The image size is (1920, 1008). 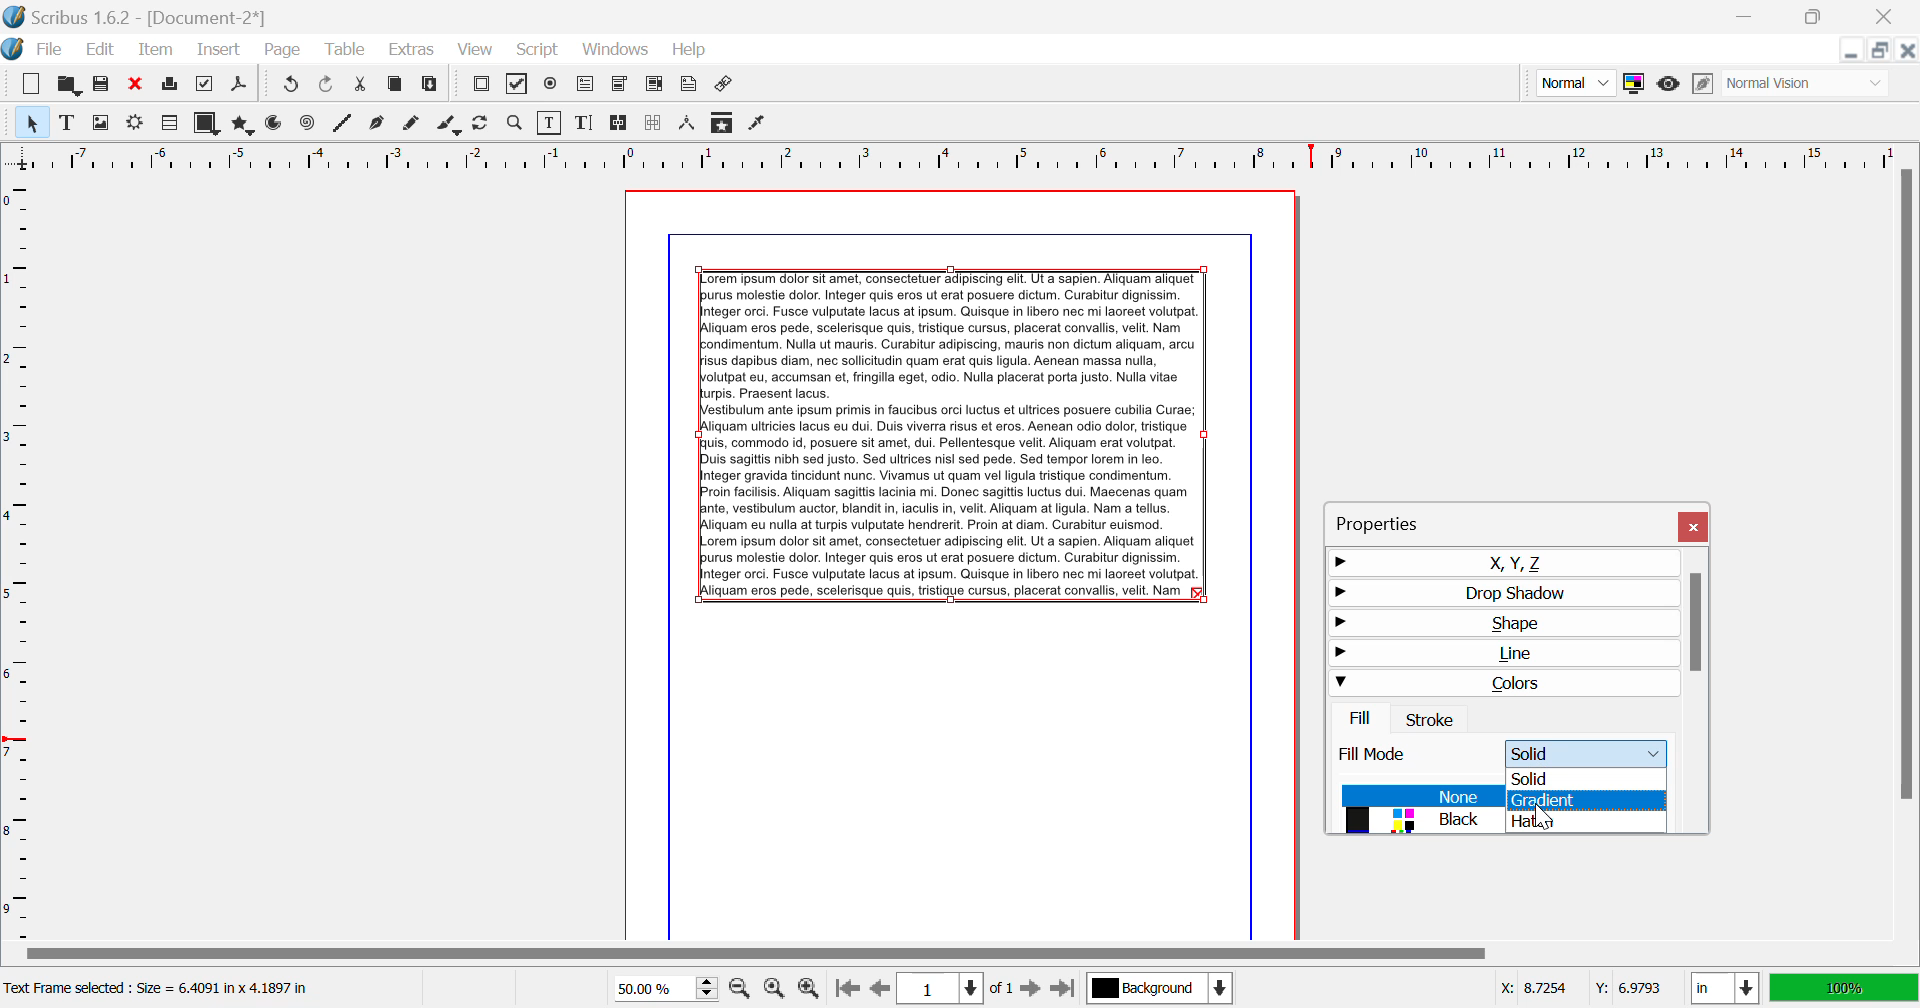 I want to click on First Page, so click(x=845, y=990).